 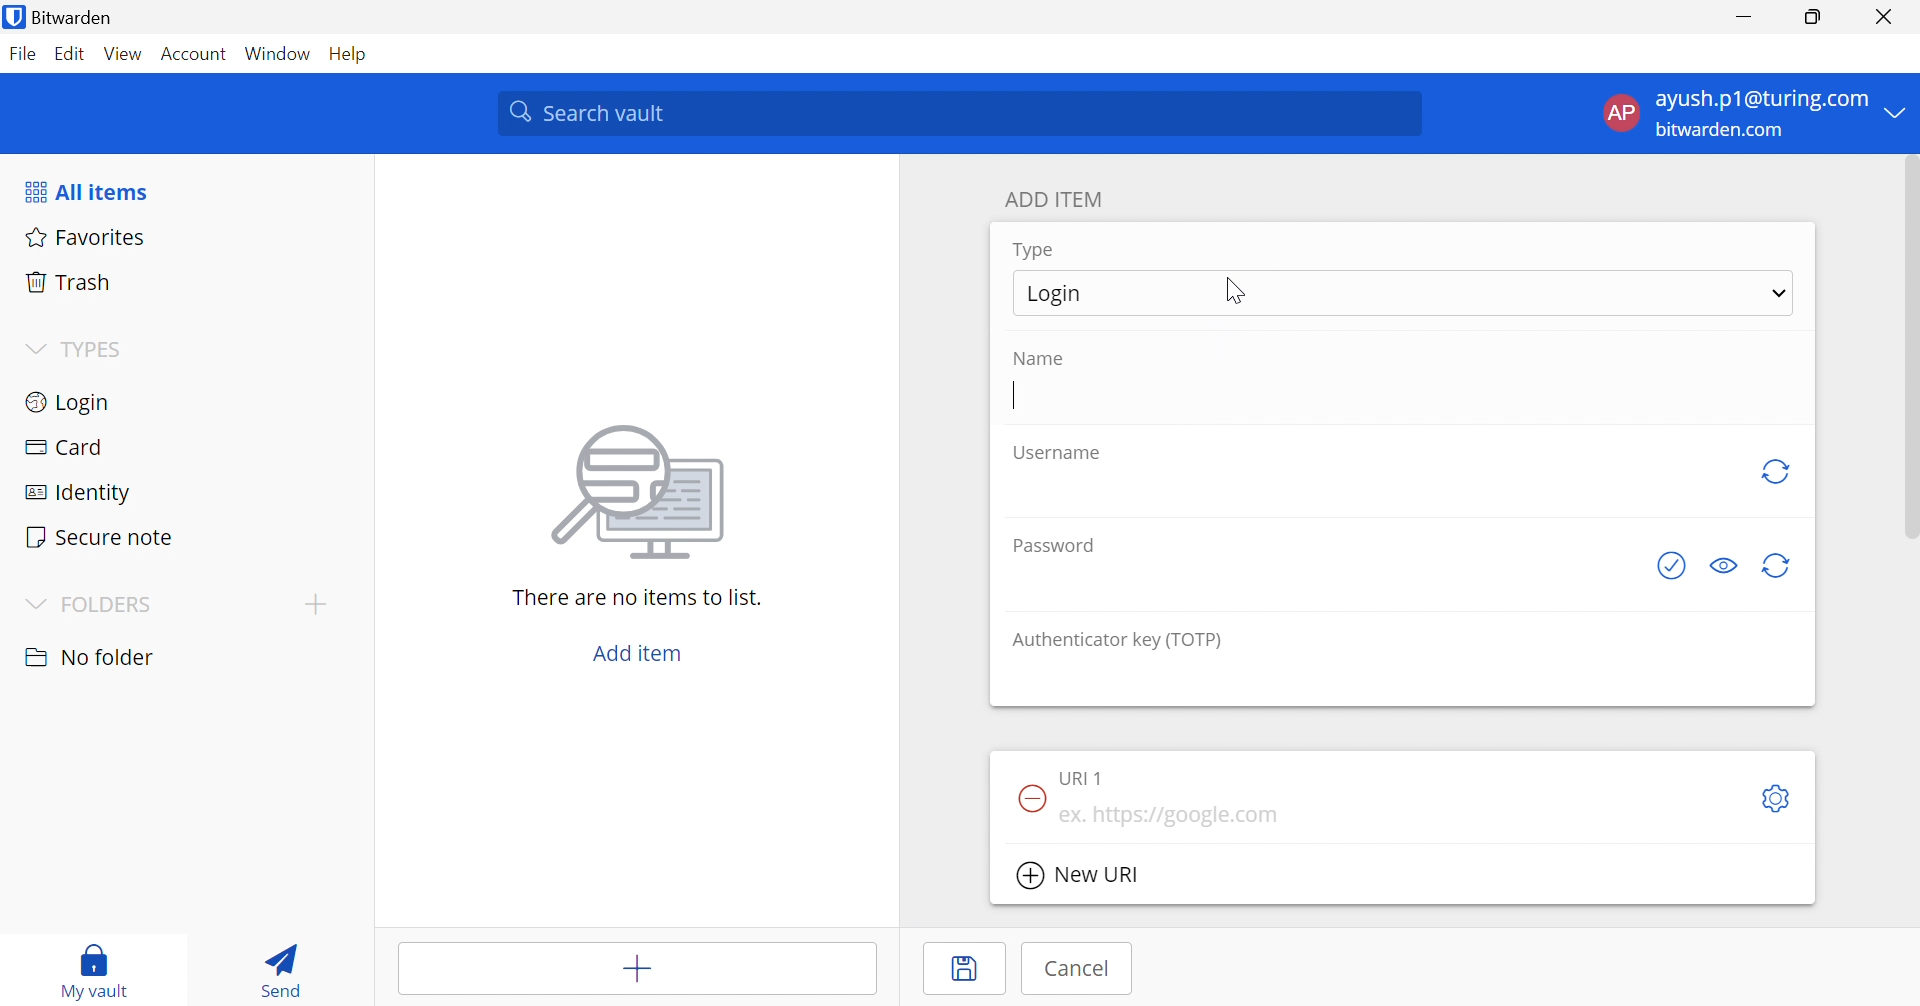 I want to click on Account, so click(x=195, y=52).